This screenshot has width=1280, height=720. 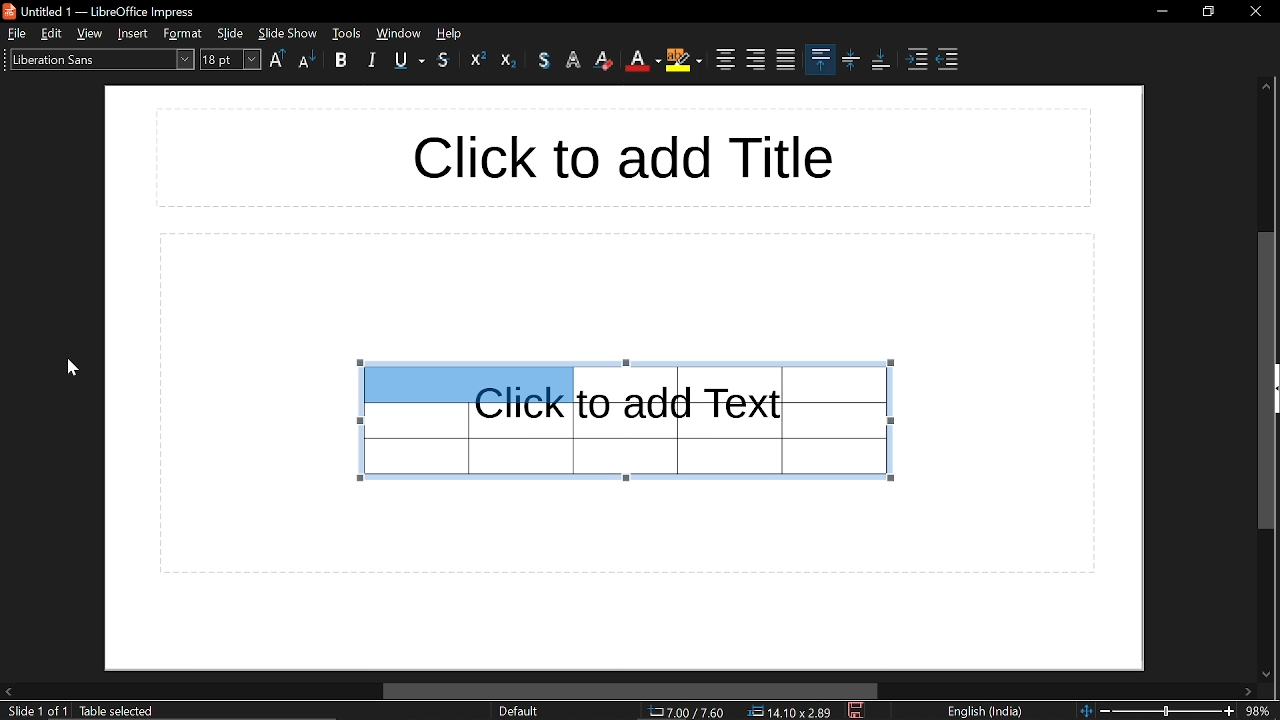 I want to click on minimize, so click(x=1162, y=11).